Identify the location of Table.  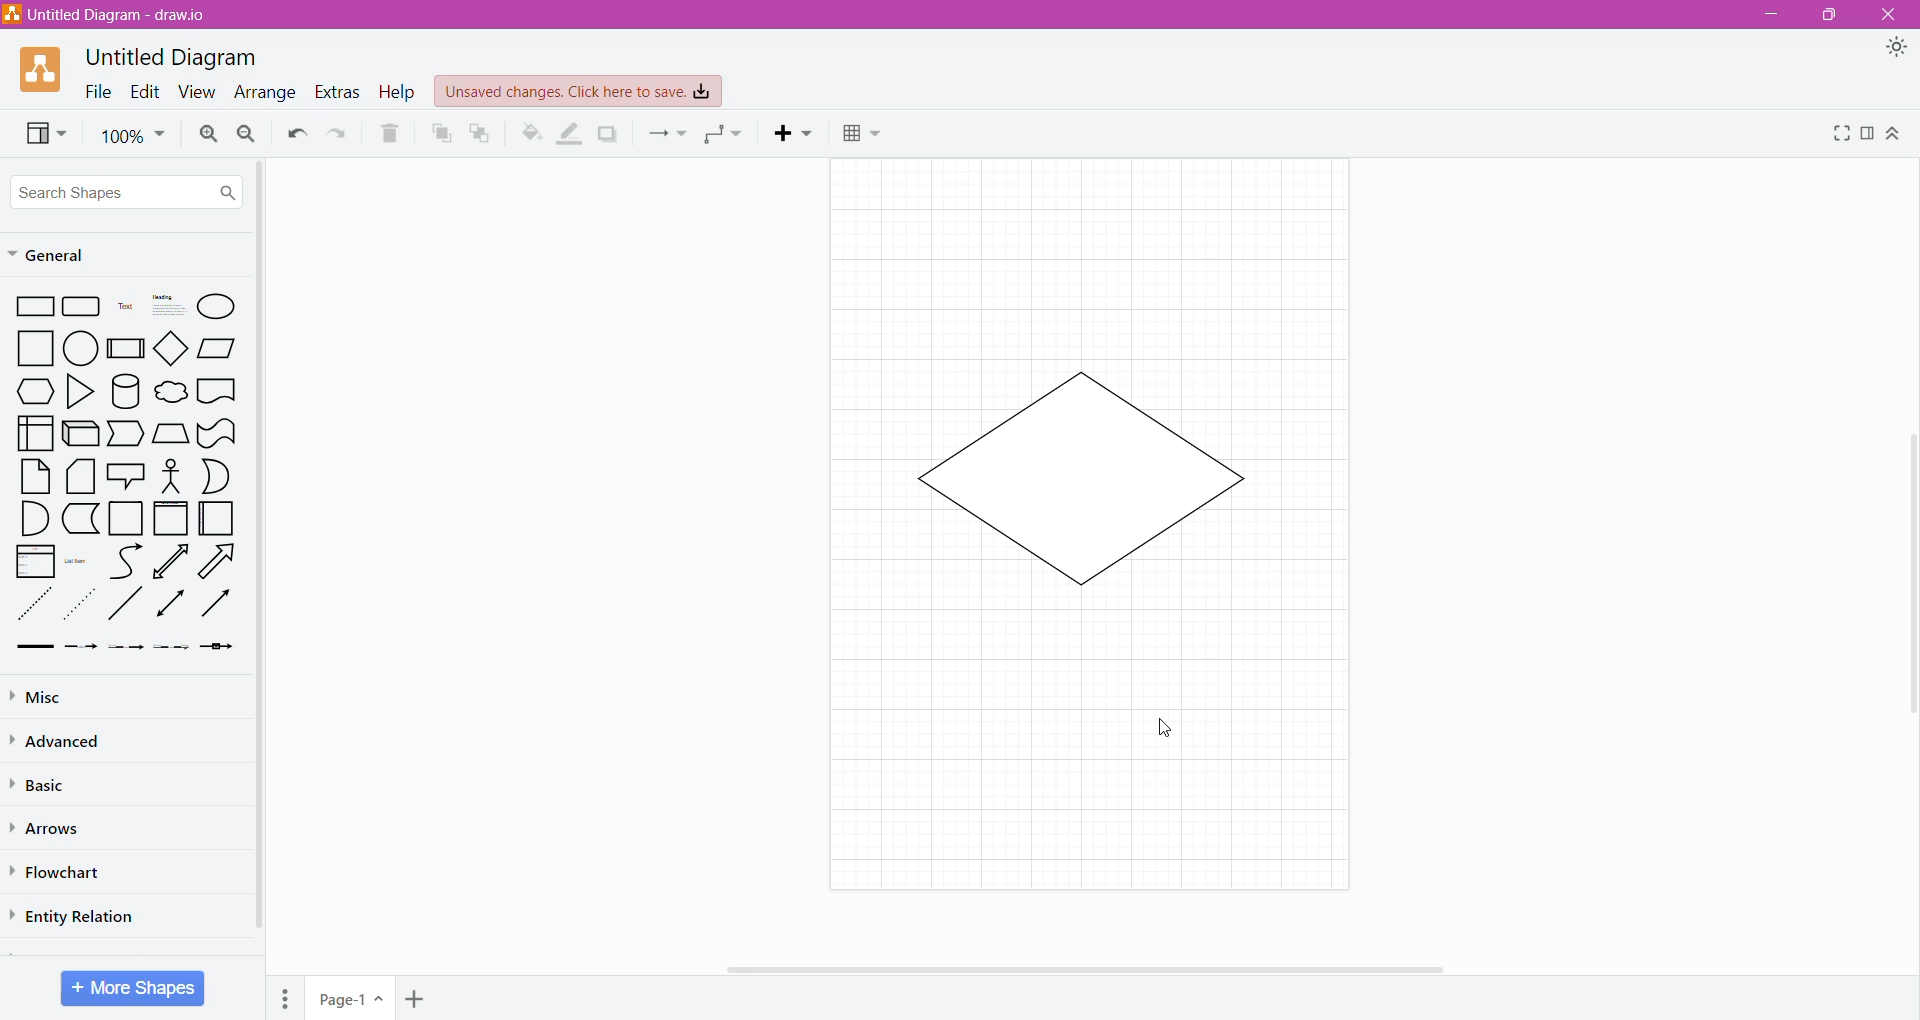
(864, 134).